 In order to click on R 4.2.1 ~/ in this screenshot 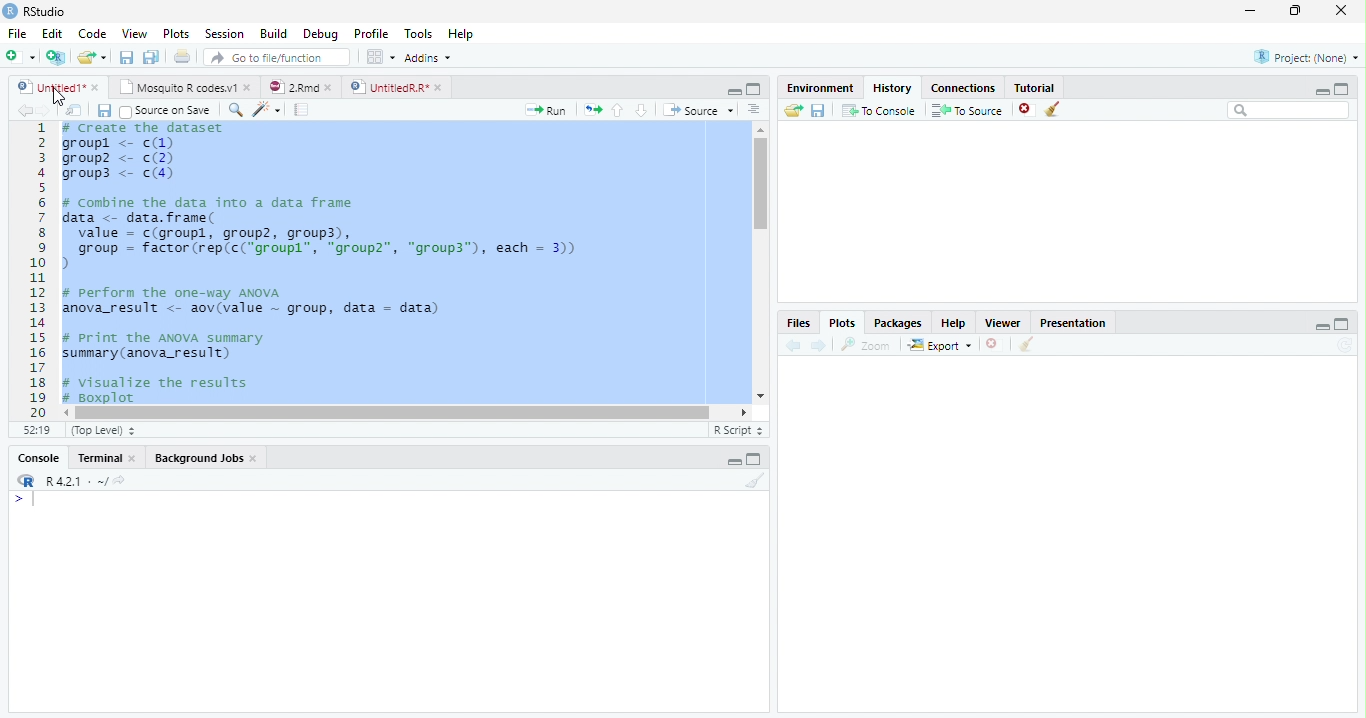, I will do `click(77, 481)`.